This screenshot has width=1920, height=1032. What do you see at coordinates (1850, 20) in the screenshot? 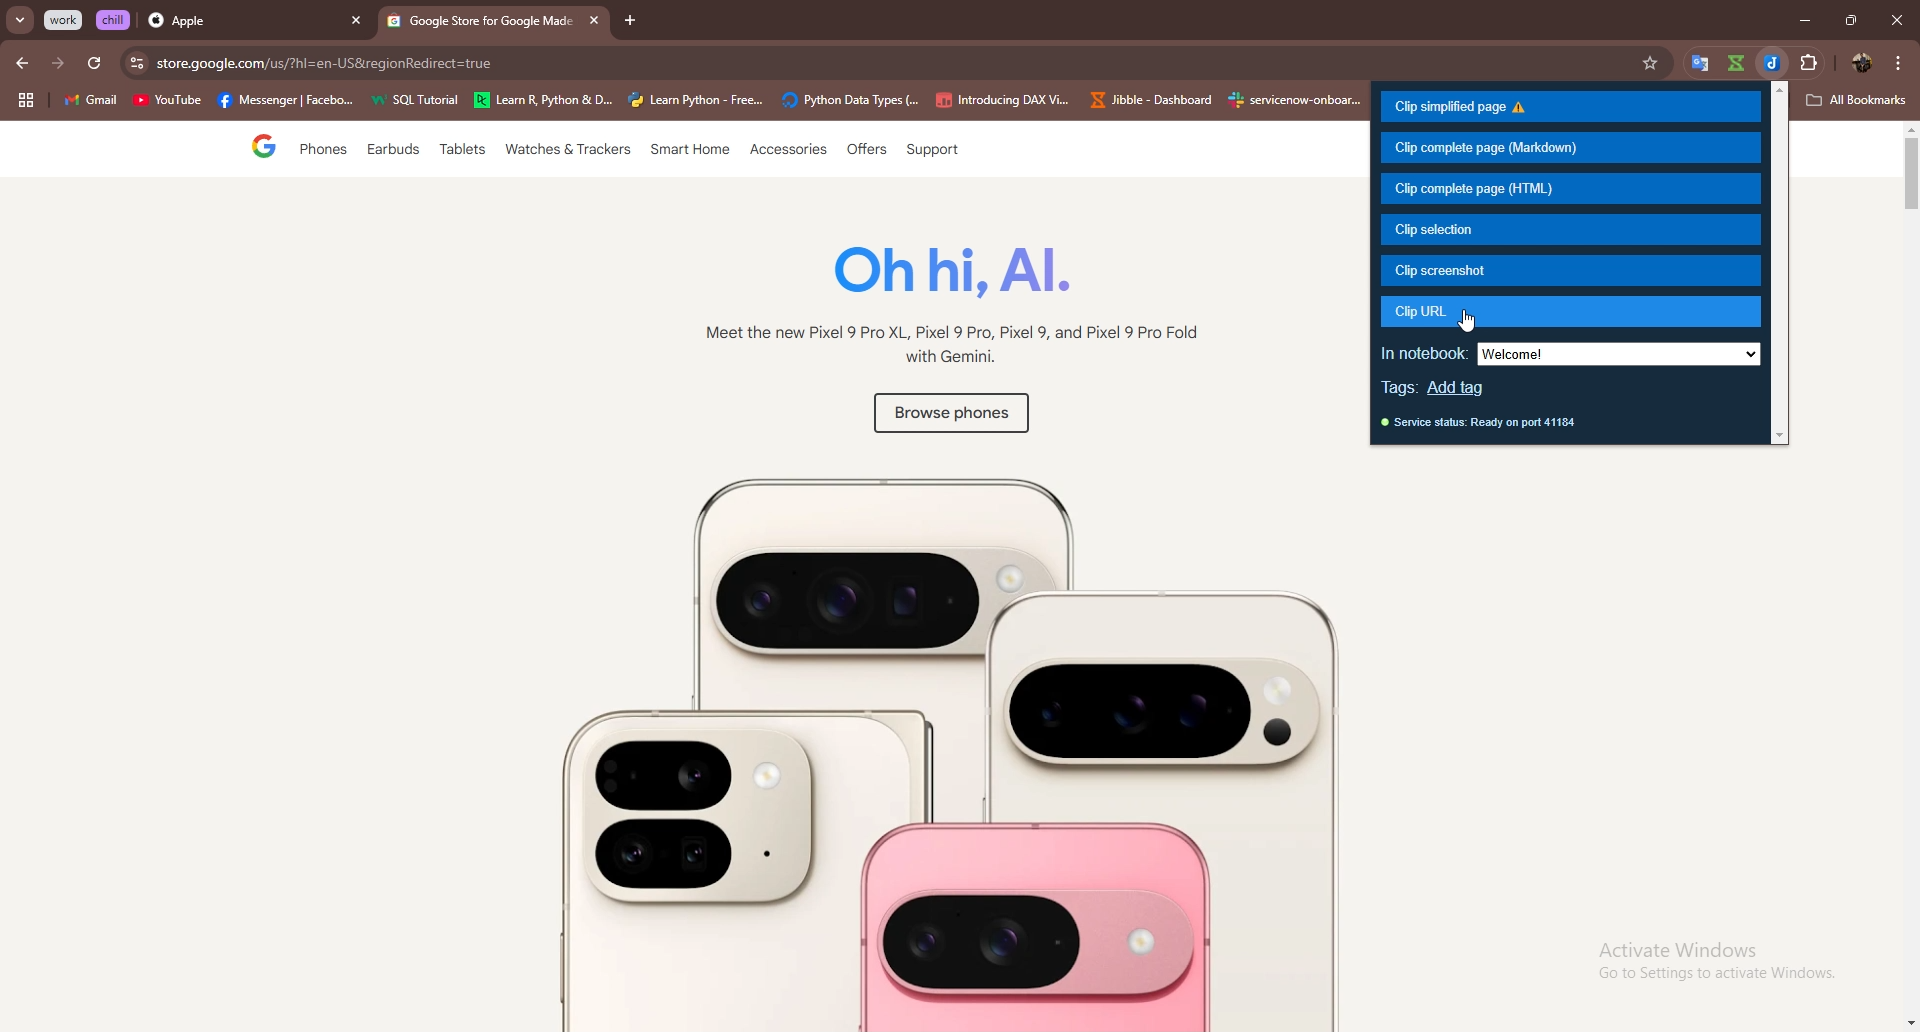
I see `resize` at bounding box center [1850, 20].